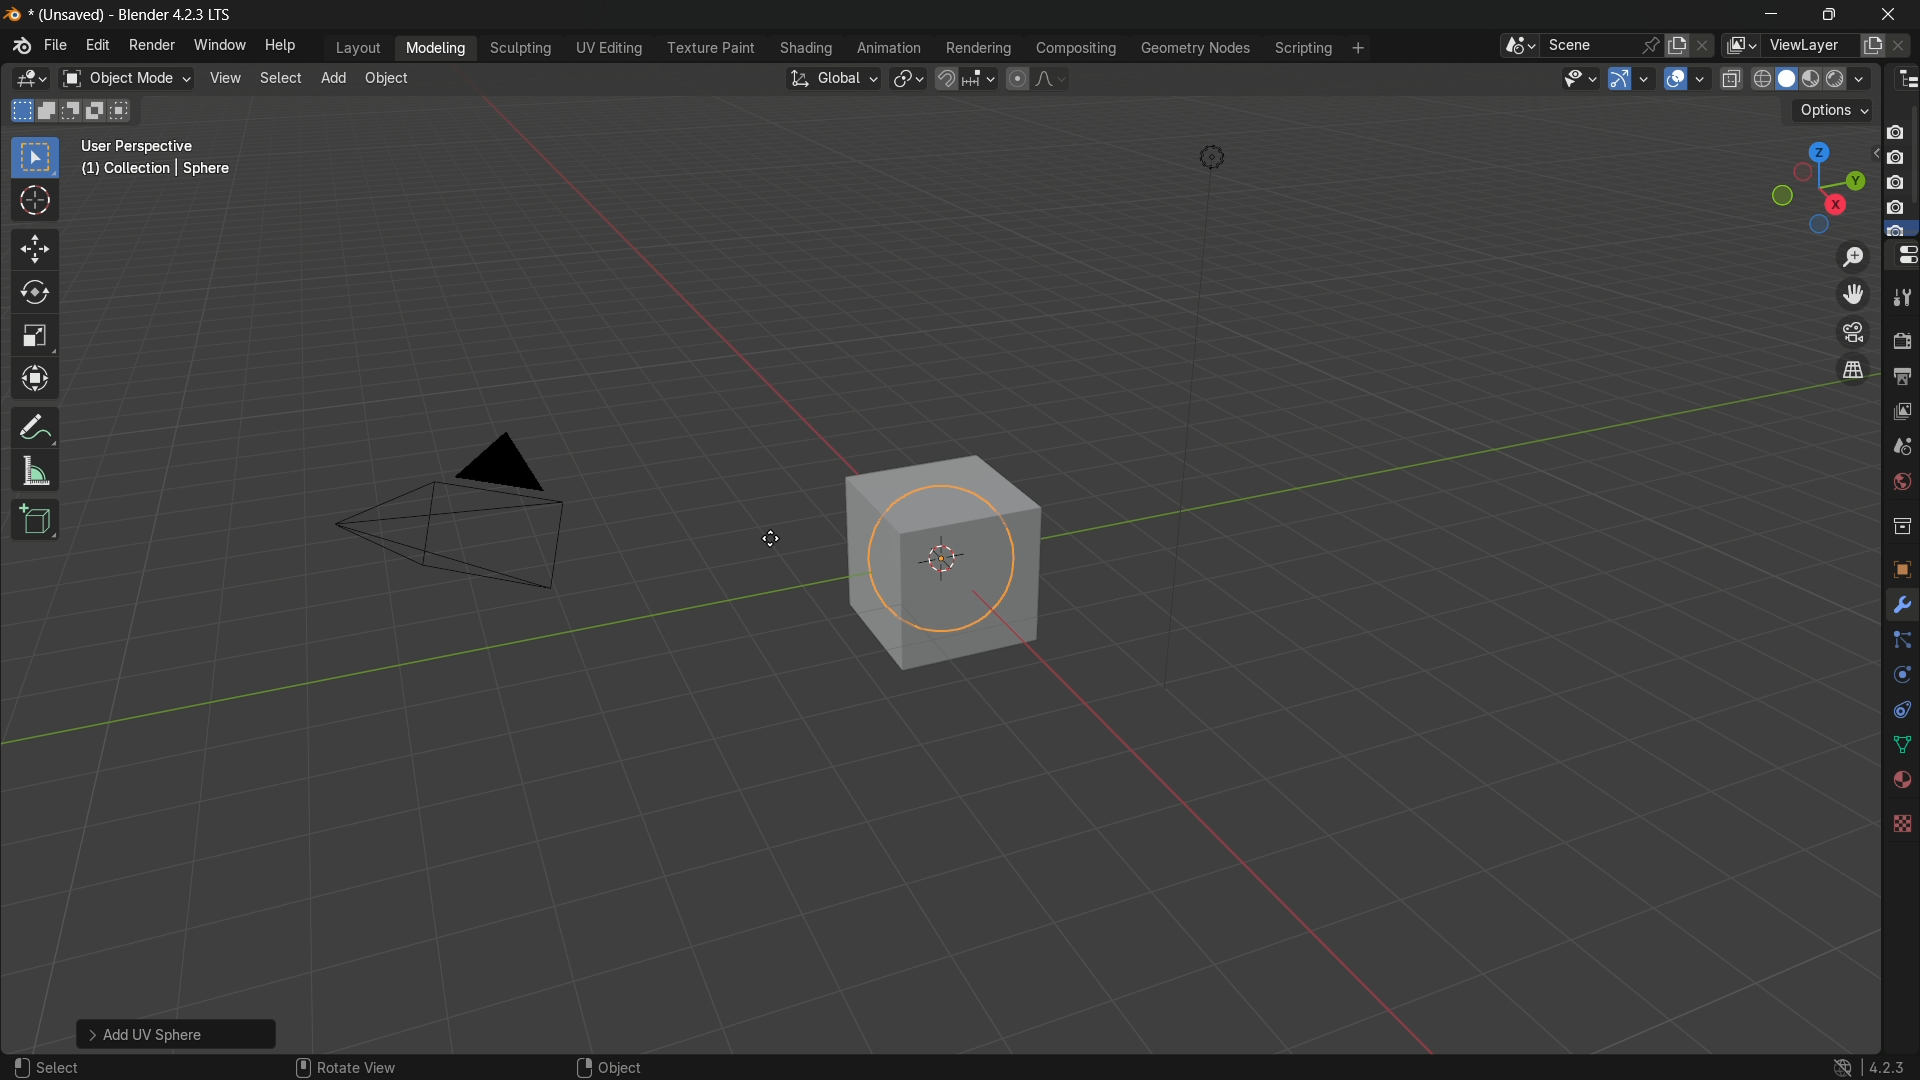 The height and width of the screenshot is (1080, 1920). I want to click on minimize, so click(1771, 16).